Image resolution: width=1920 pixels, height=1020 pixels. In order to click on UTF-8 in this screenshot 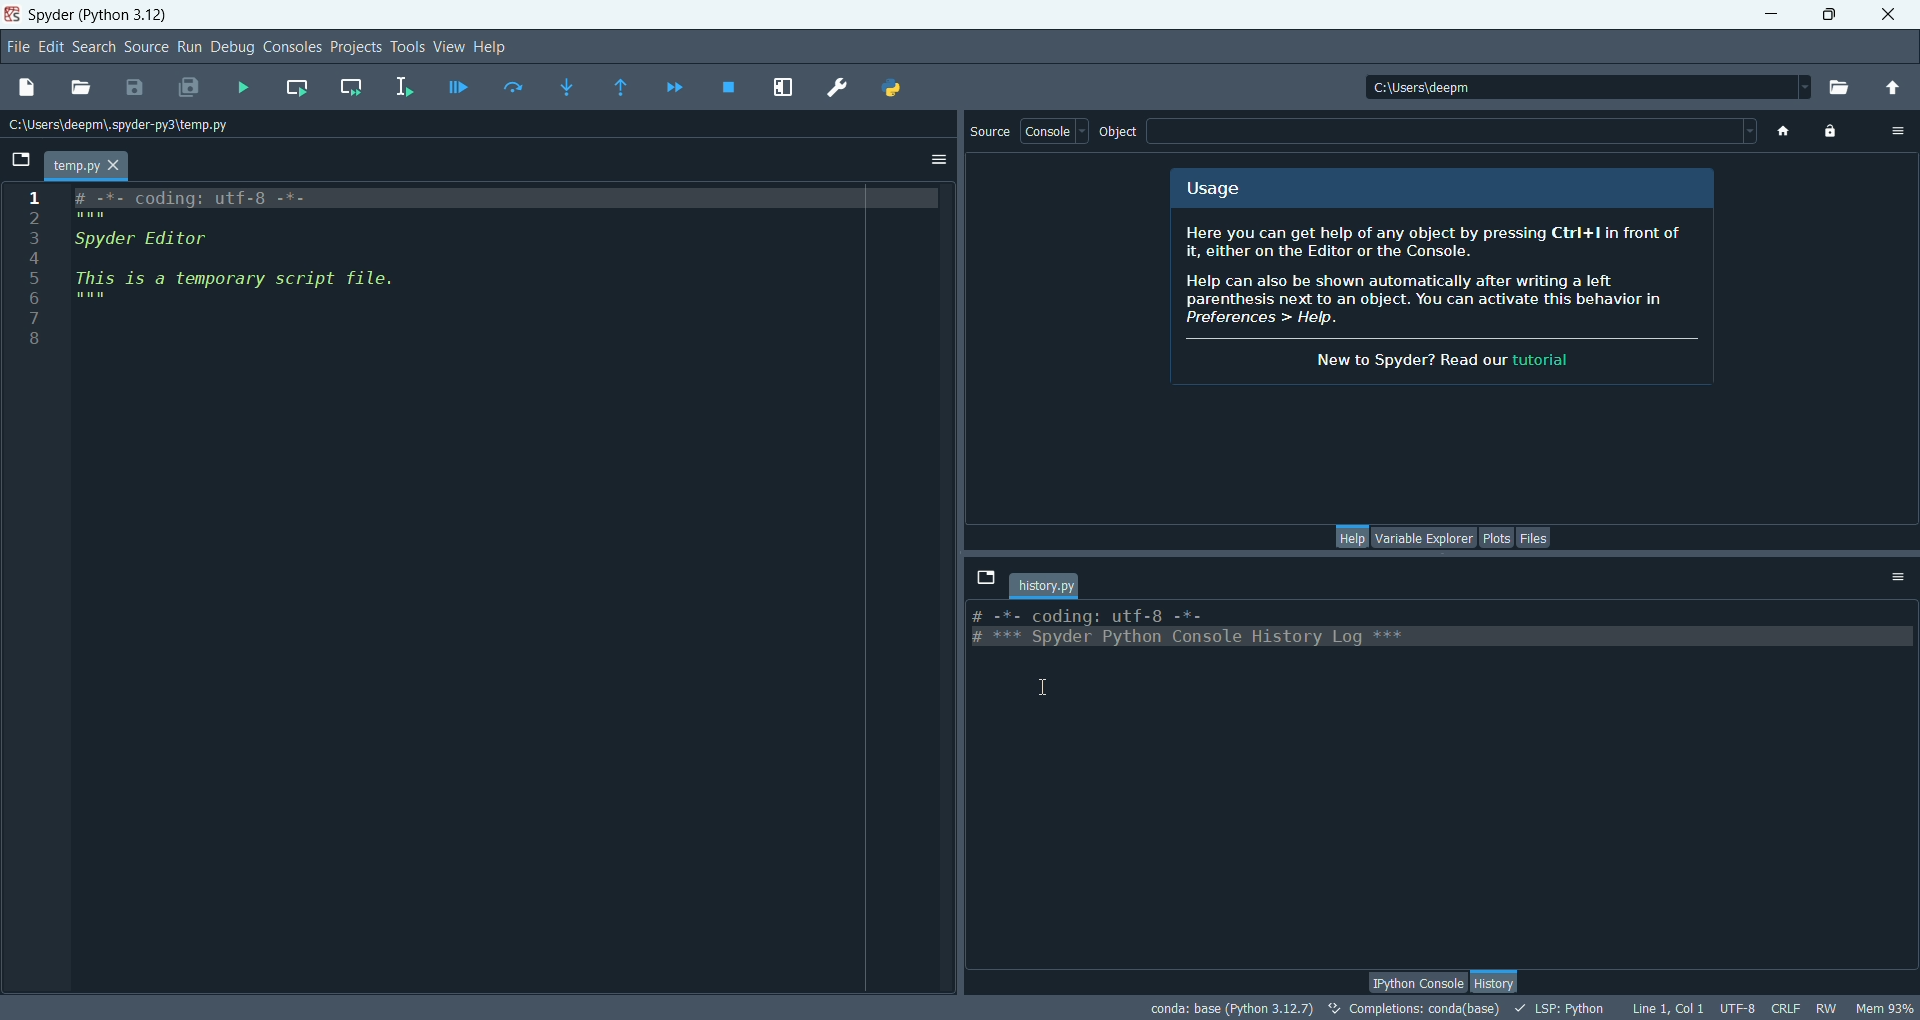, I will do `click(1734, 1008)`.